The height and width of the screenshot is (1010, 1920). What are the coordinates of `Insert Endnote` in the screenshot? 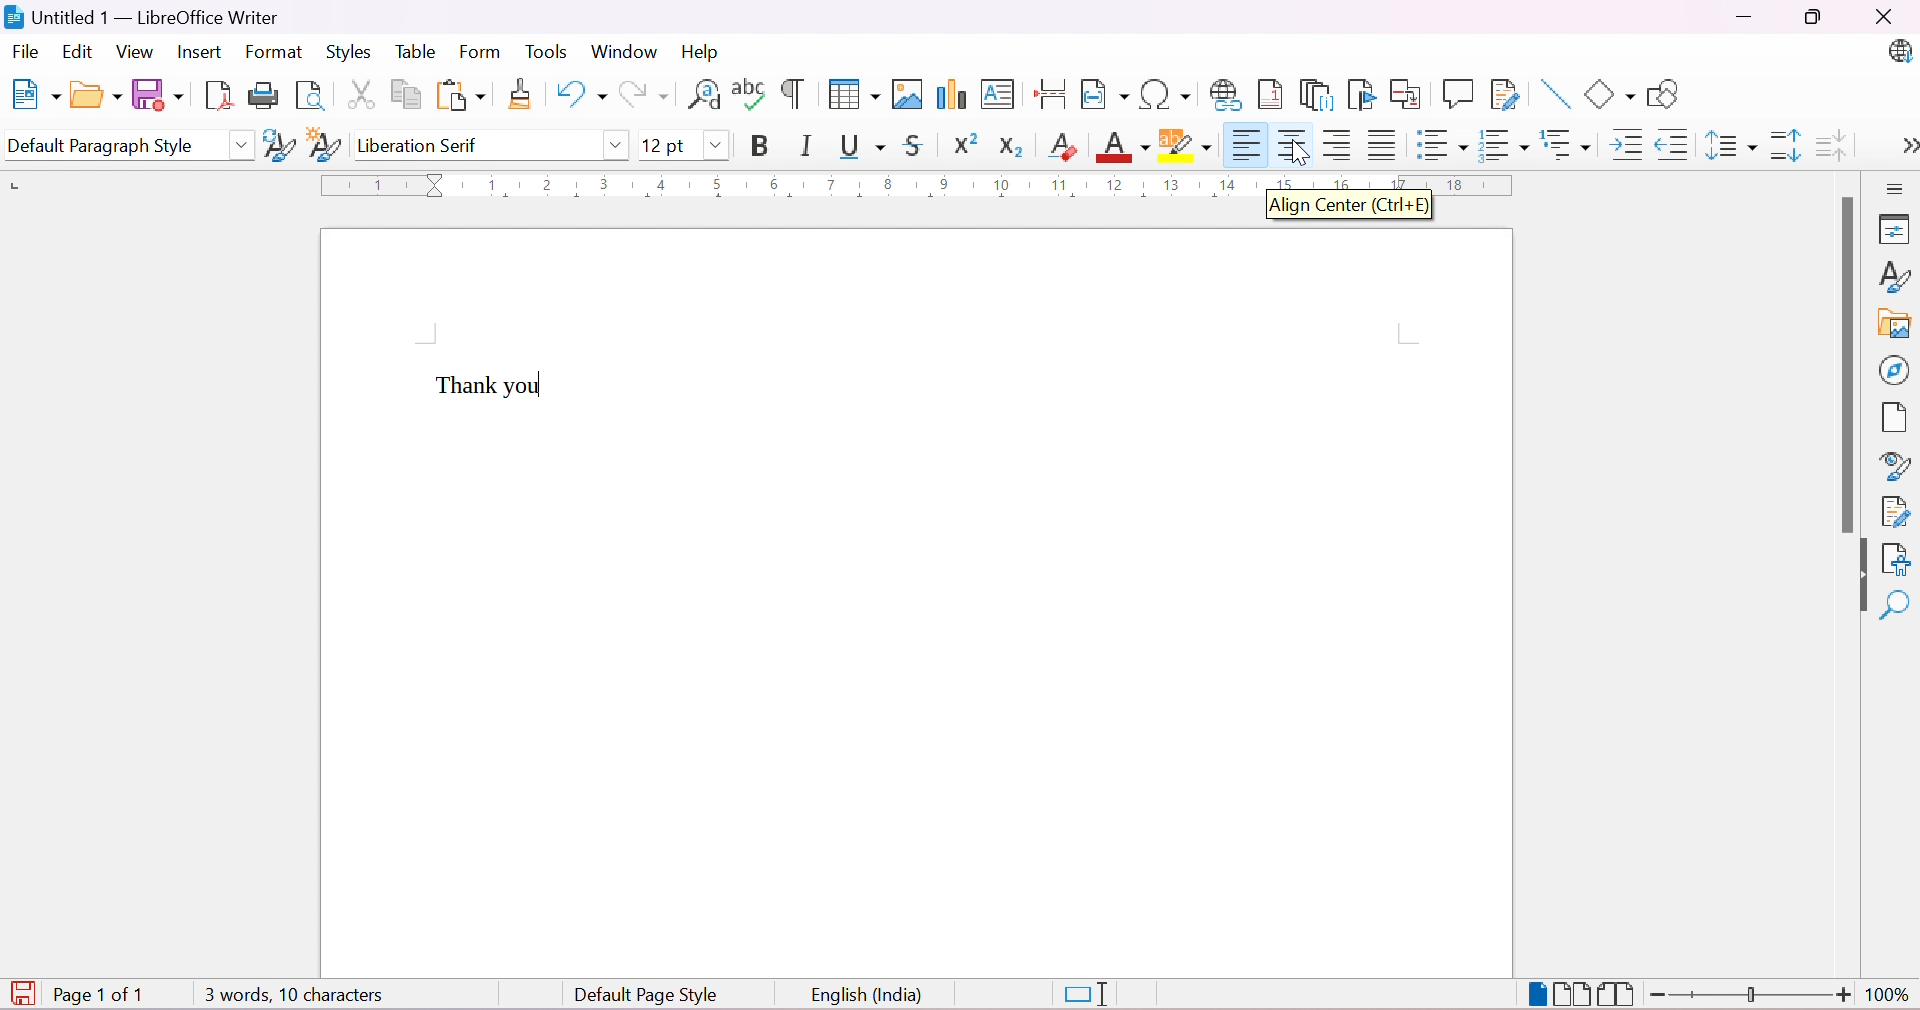 It's located at (1313, 95).